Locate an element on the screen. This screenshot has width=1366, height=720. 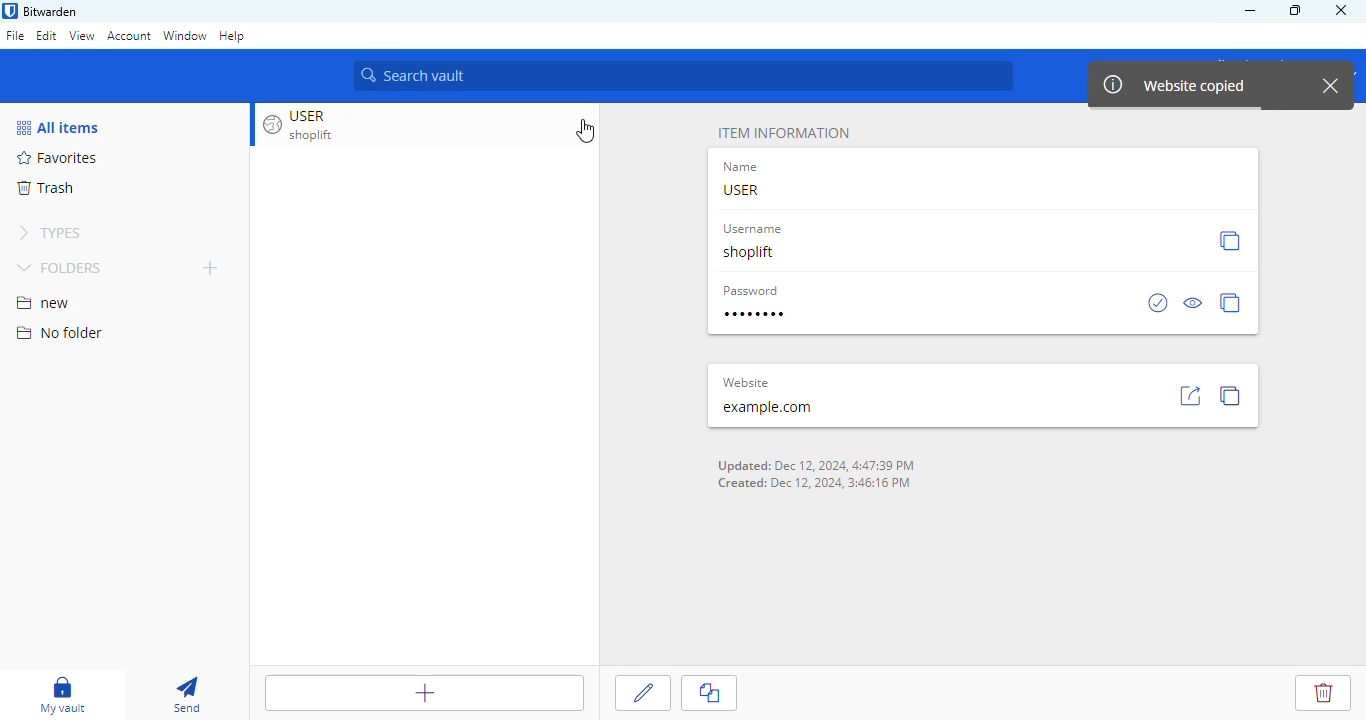
shoplift is located at coordinates (749, 253).